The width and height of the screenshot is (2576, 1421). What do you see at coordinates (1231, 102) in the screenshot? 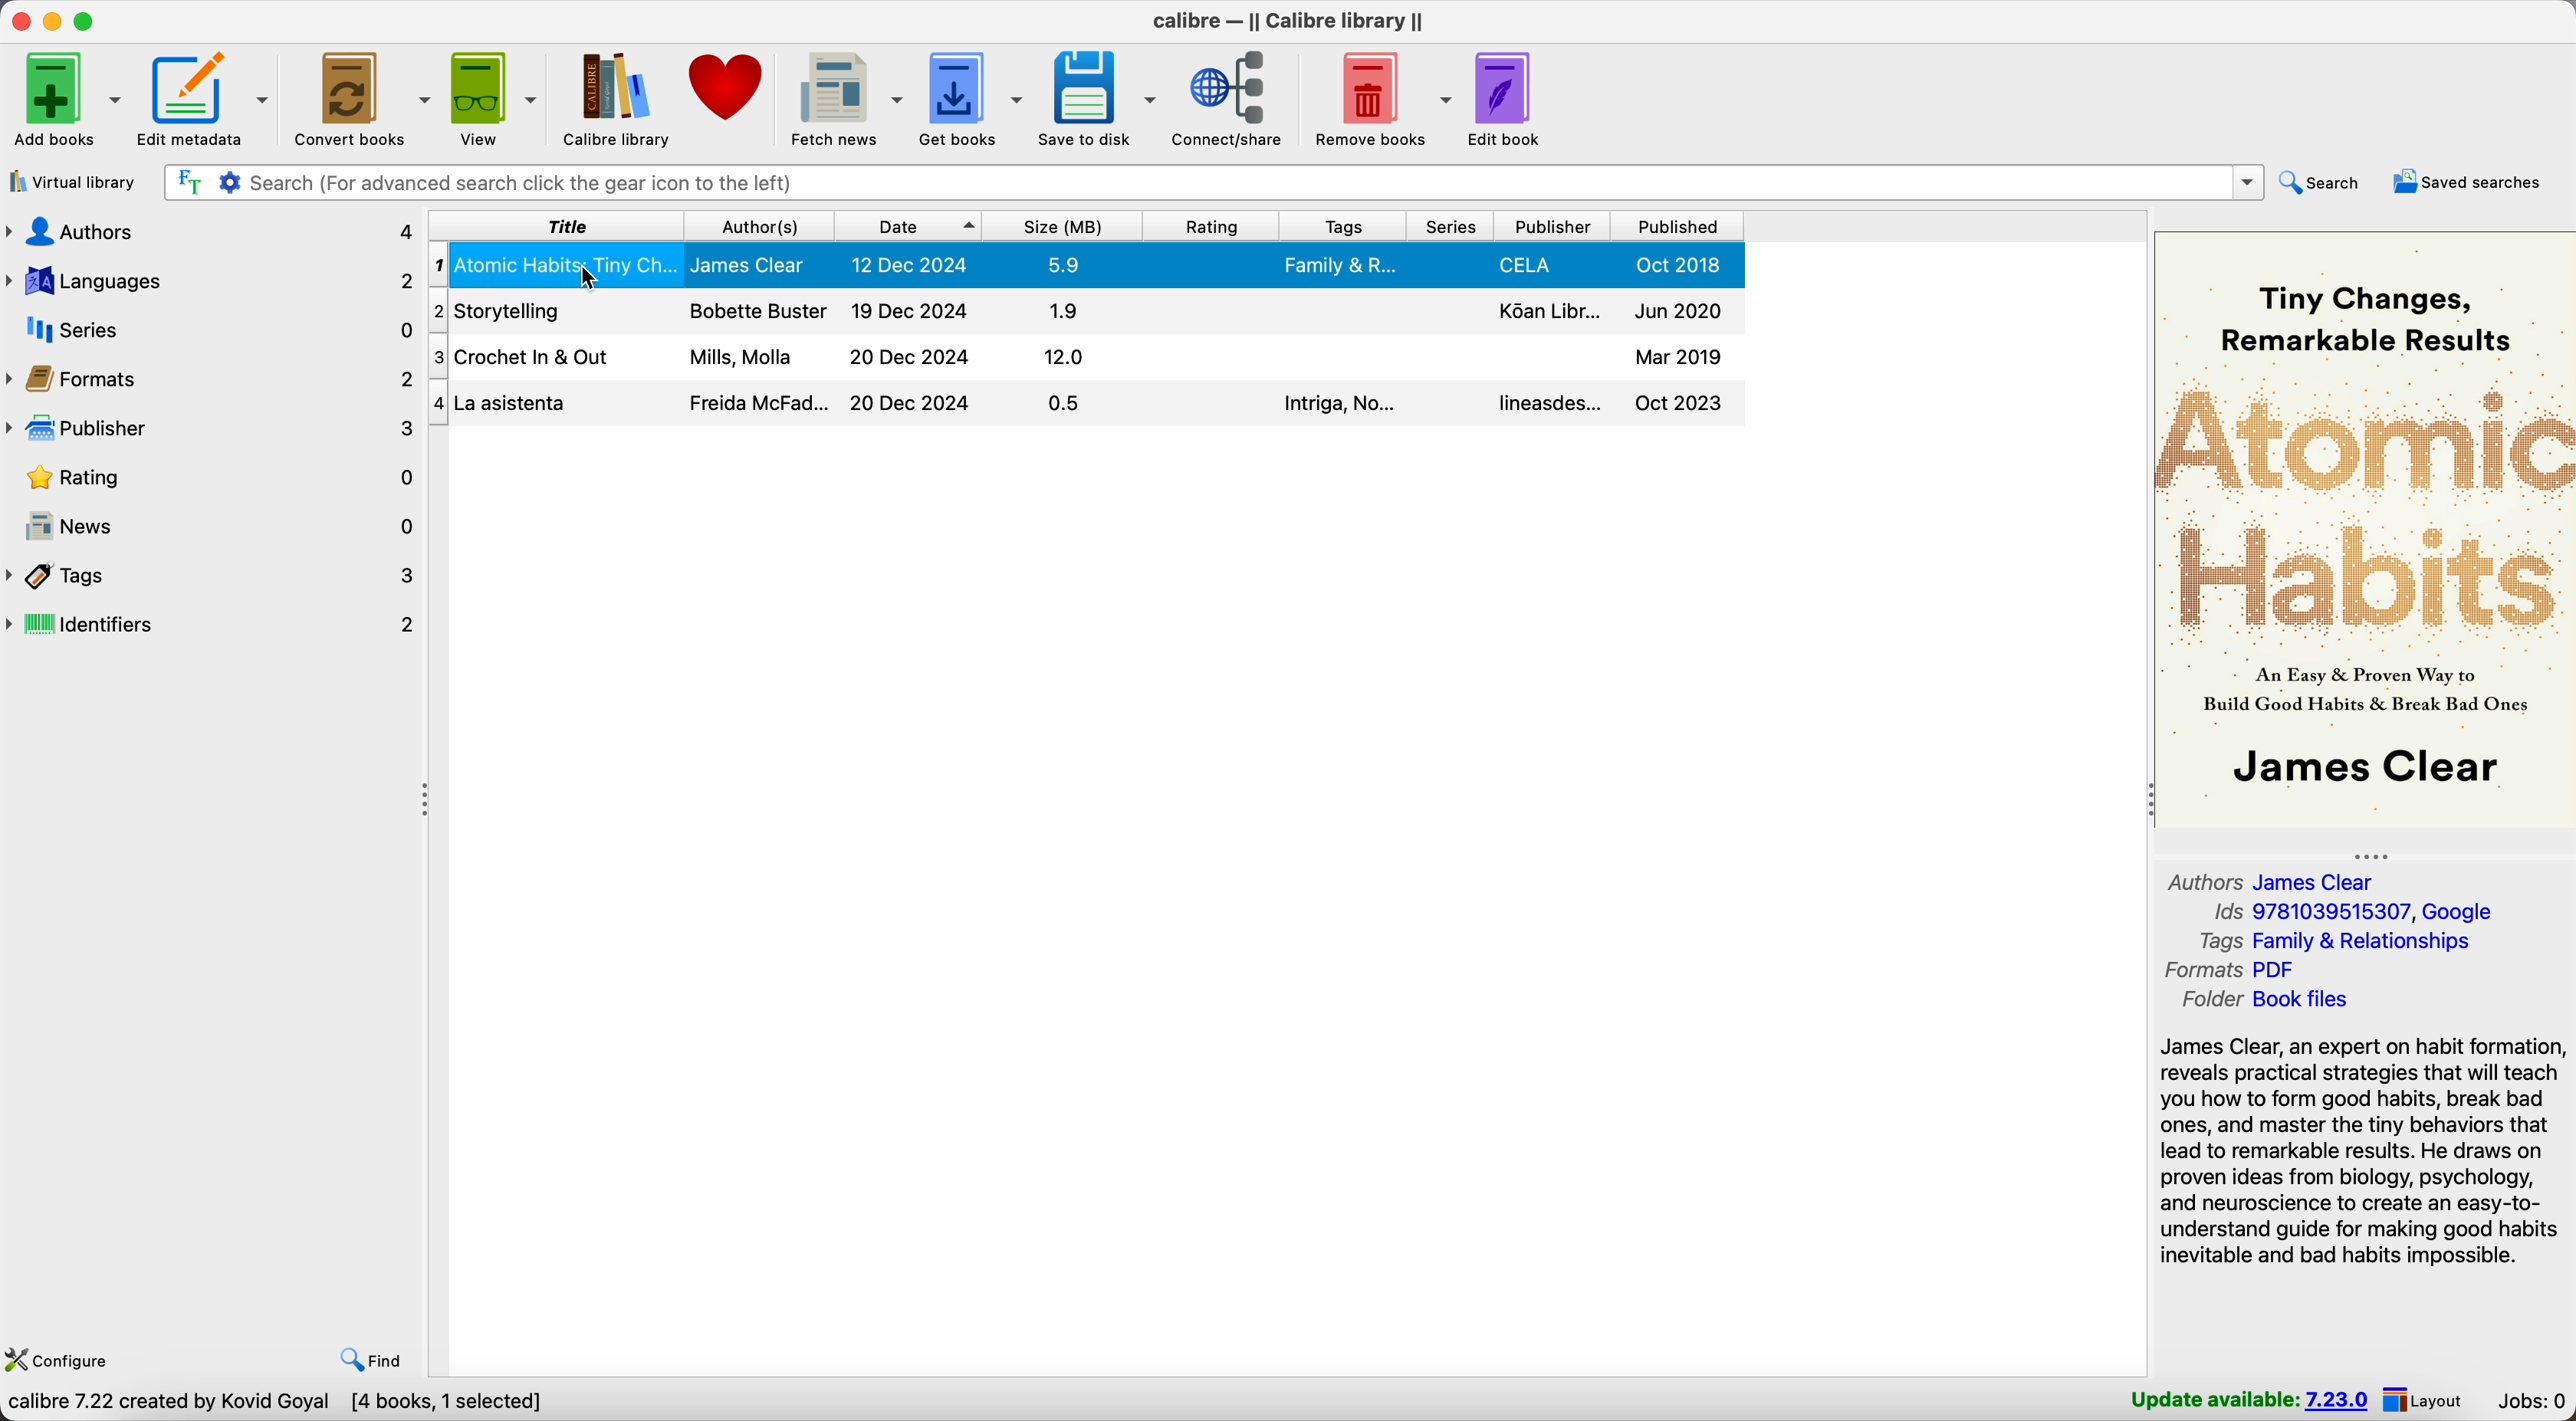
I see `connect/share` at bounding box center [1231, 102].